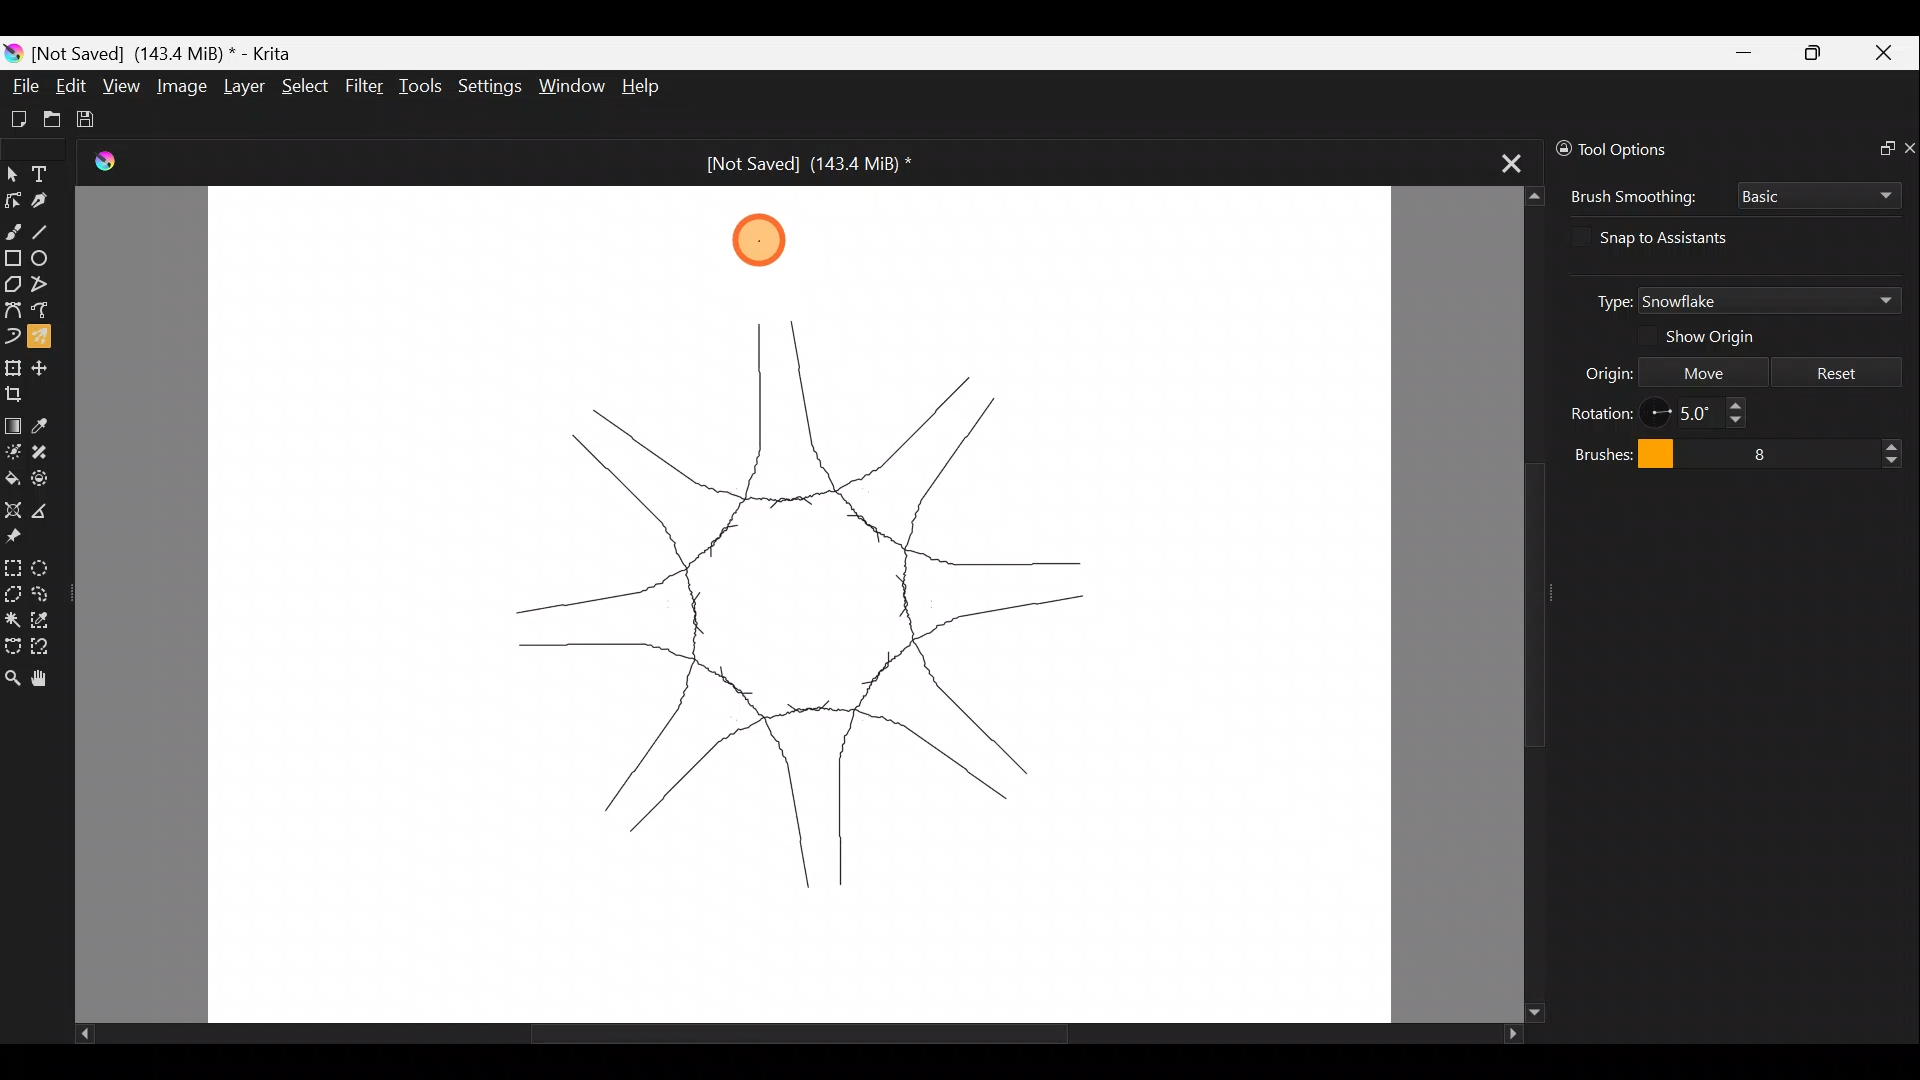 This screenshot has width=1920, height=1080. Describe the element at coordinates (1704, 413) in the screenshot. I see `5.0` at that location.